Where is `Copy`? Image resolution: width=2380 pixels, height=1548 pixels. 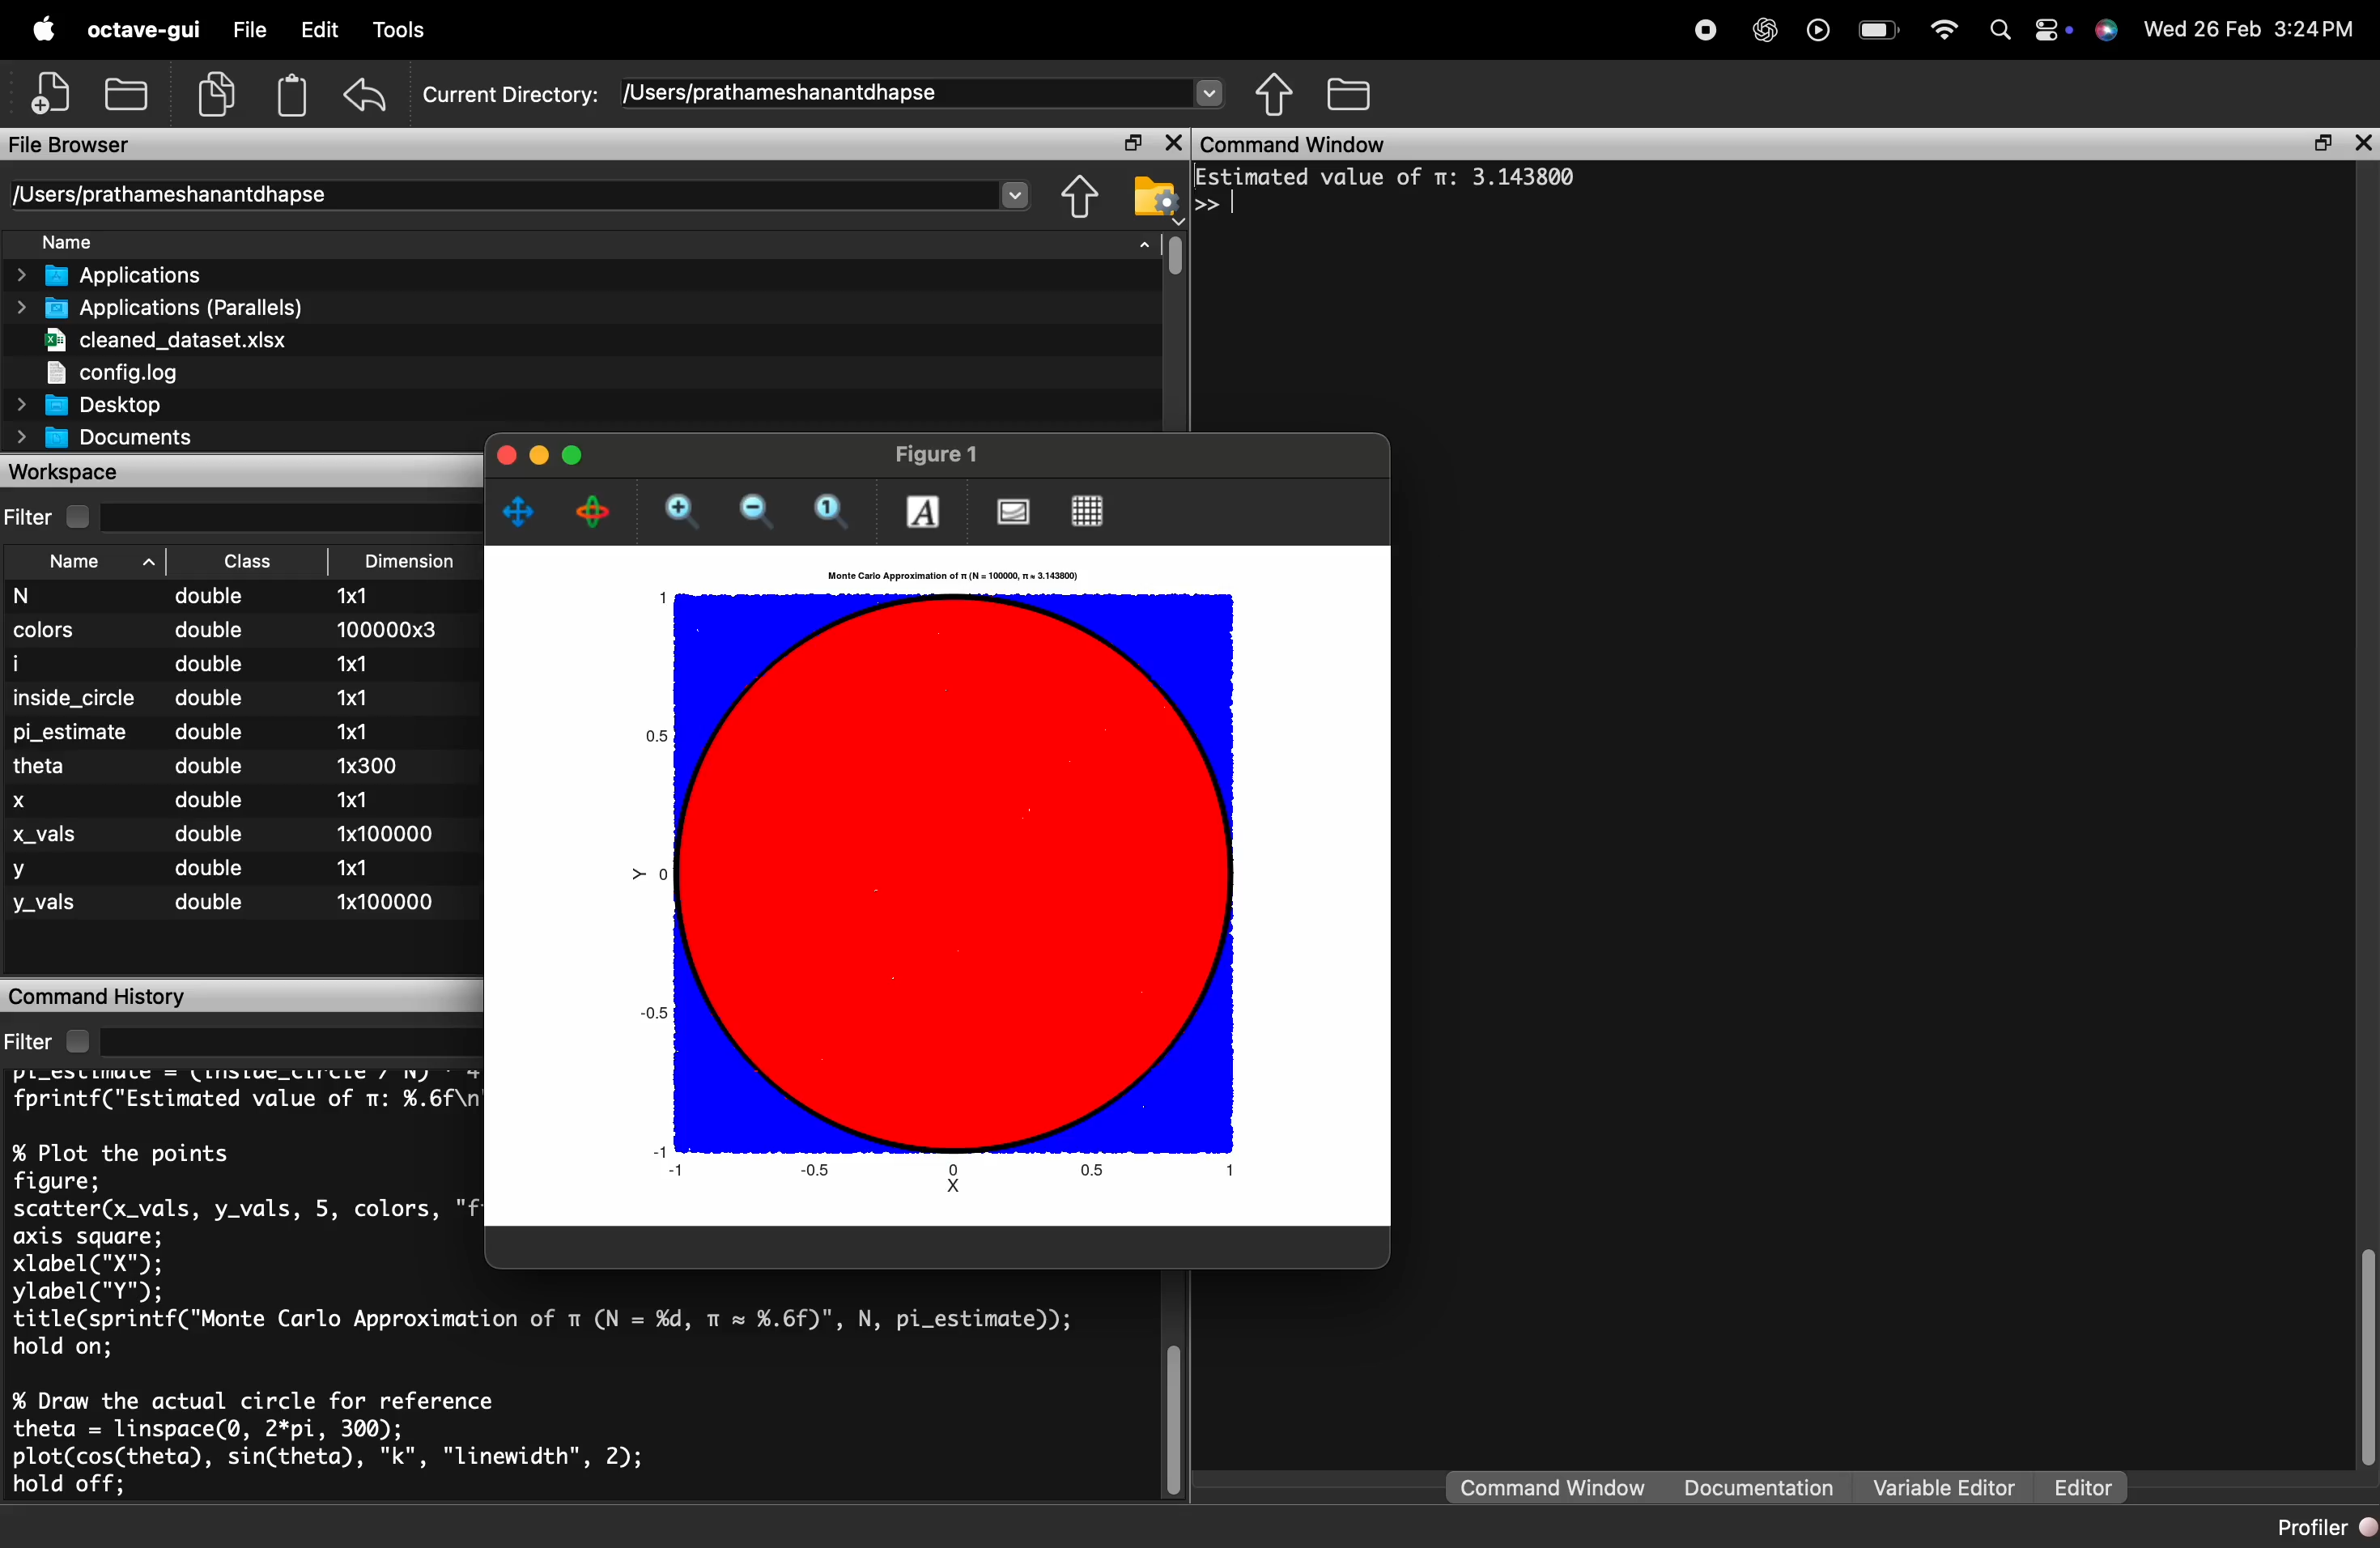
Copy is located at coordinates (218, 92).